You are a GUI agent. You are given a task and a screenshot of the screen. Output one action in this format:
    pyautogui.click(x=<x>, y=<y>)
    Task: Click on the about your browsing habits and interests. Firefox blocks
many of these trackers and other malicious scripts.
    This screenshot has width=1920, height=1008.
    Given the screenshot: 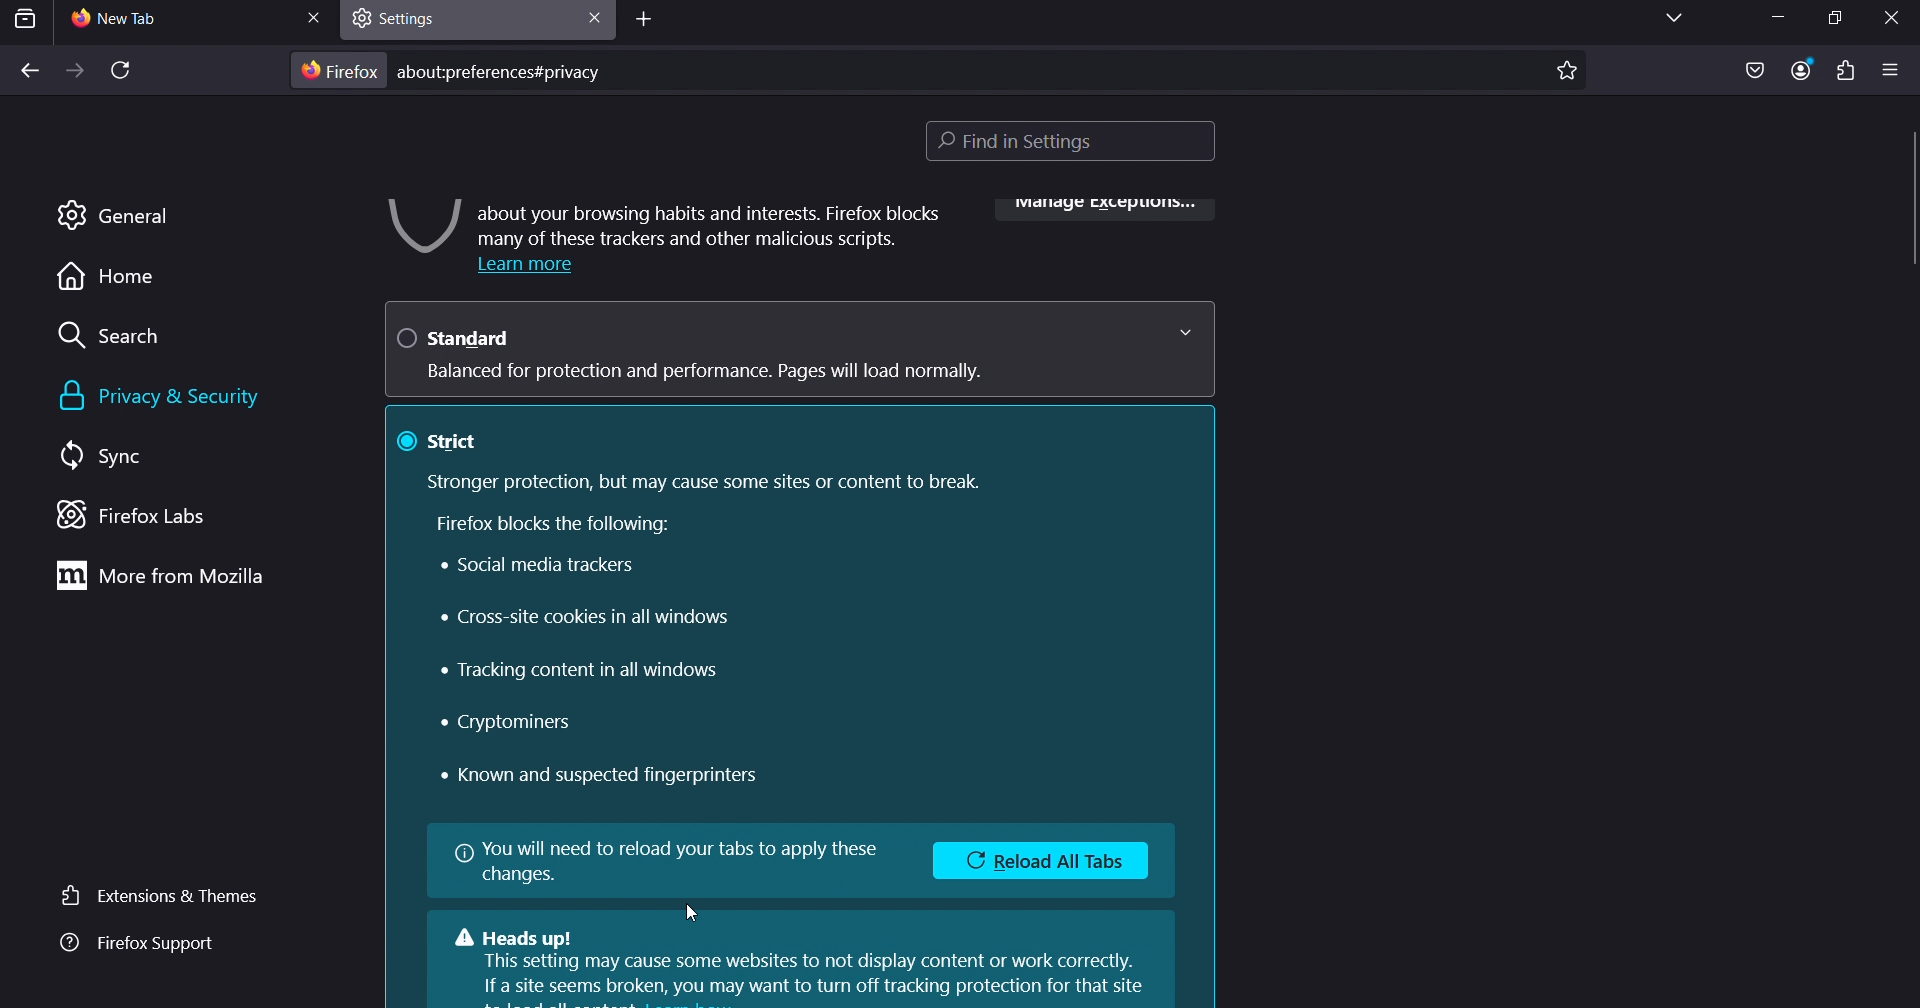 What is the action you would take?
    pyautogui.click(x=712, y=222)
    